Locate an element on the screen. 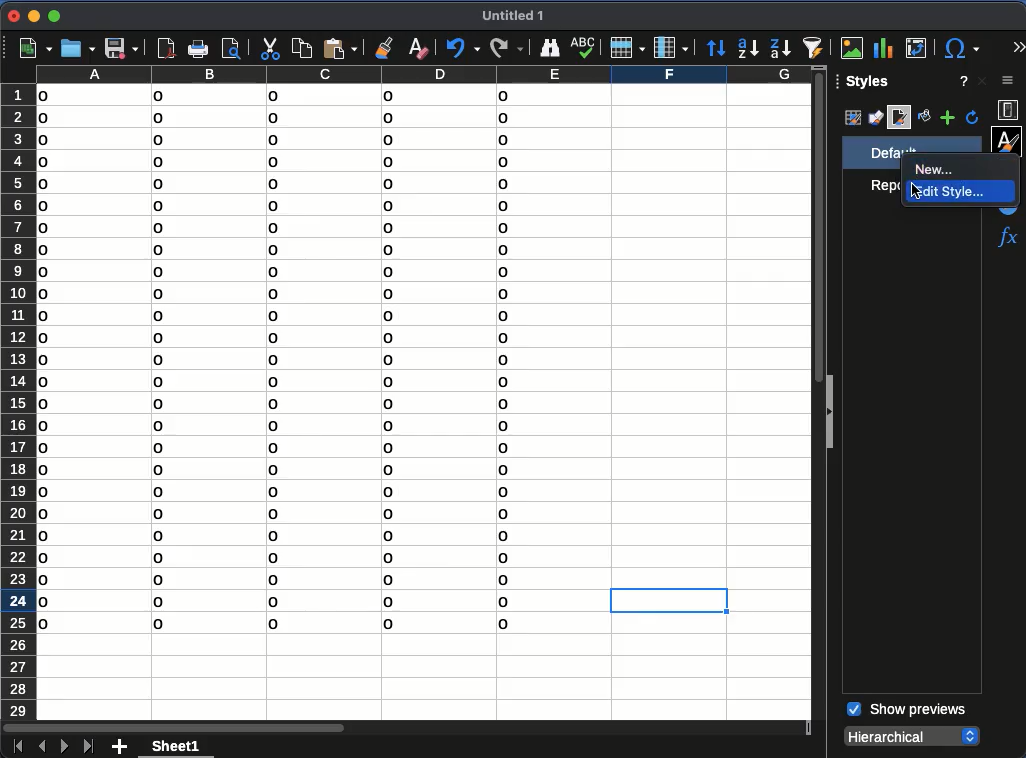  copy is located at coordinates (301, 46).